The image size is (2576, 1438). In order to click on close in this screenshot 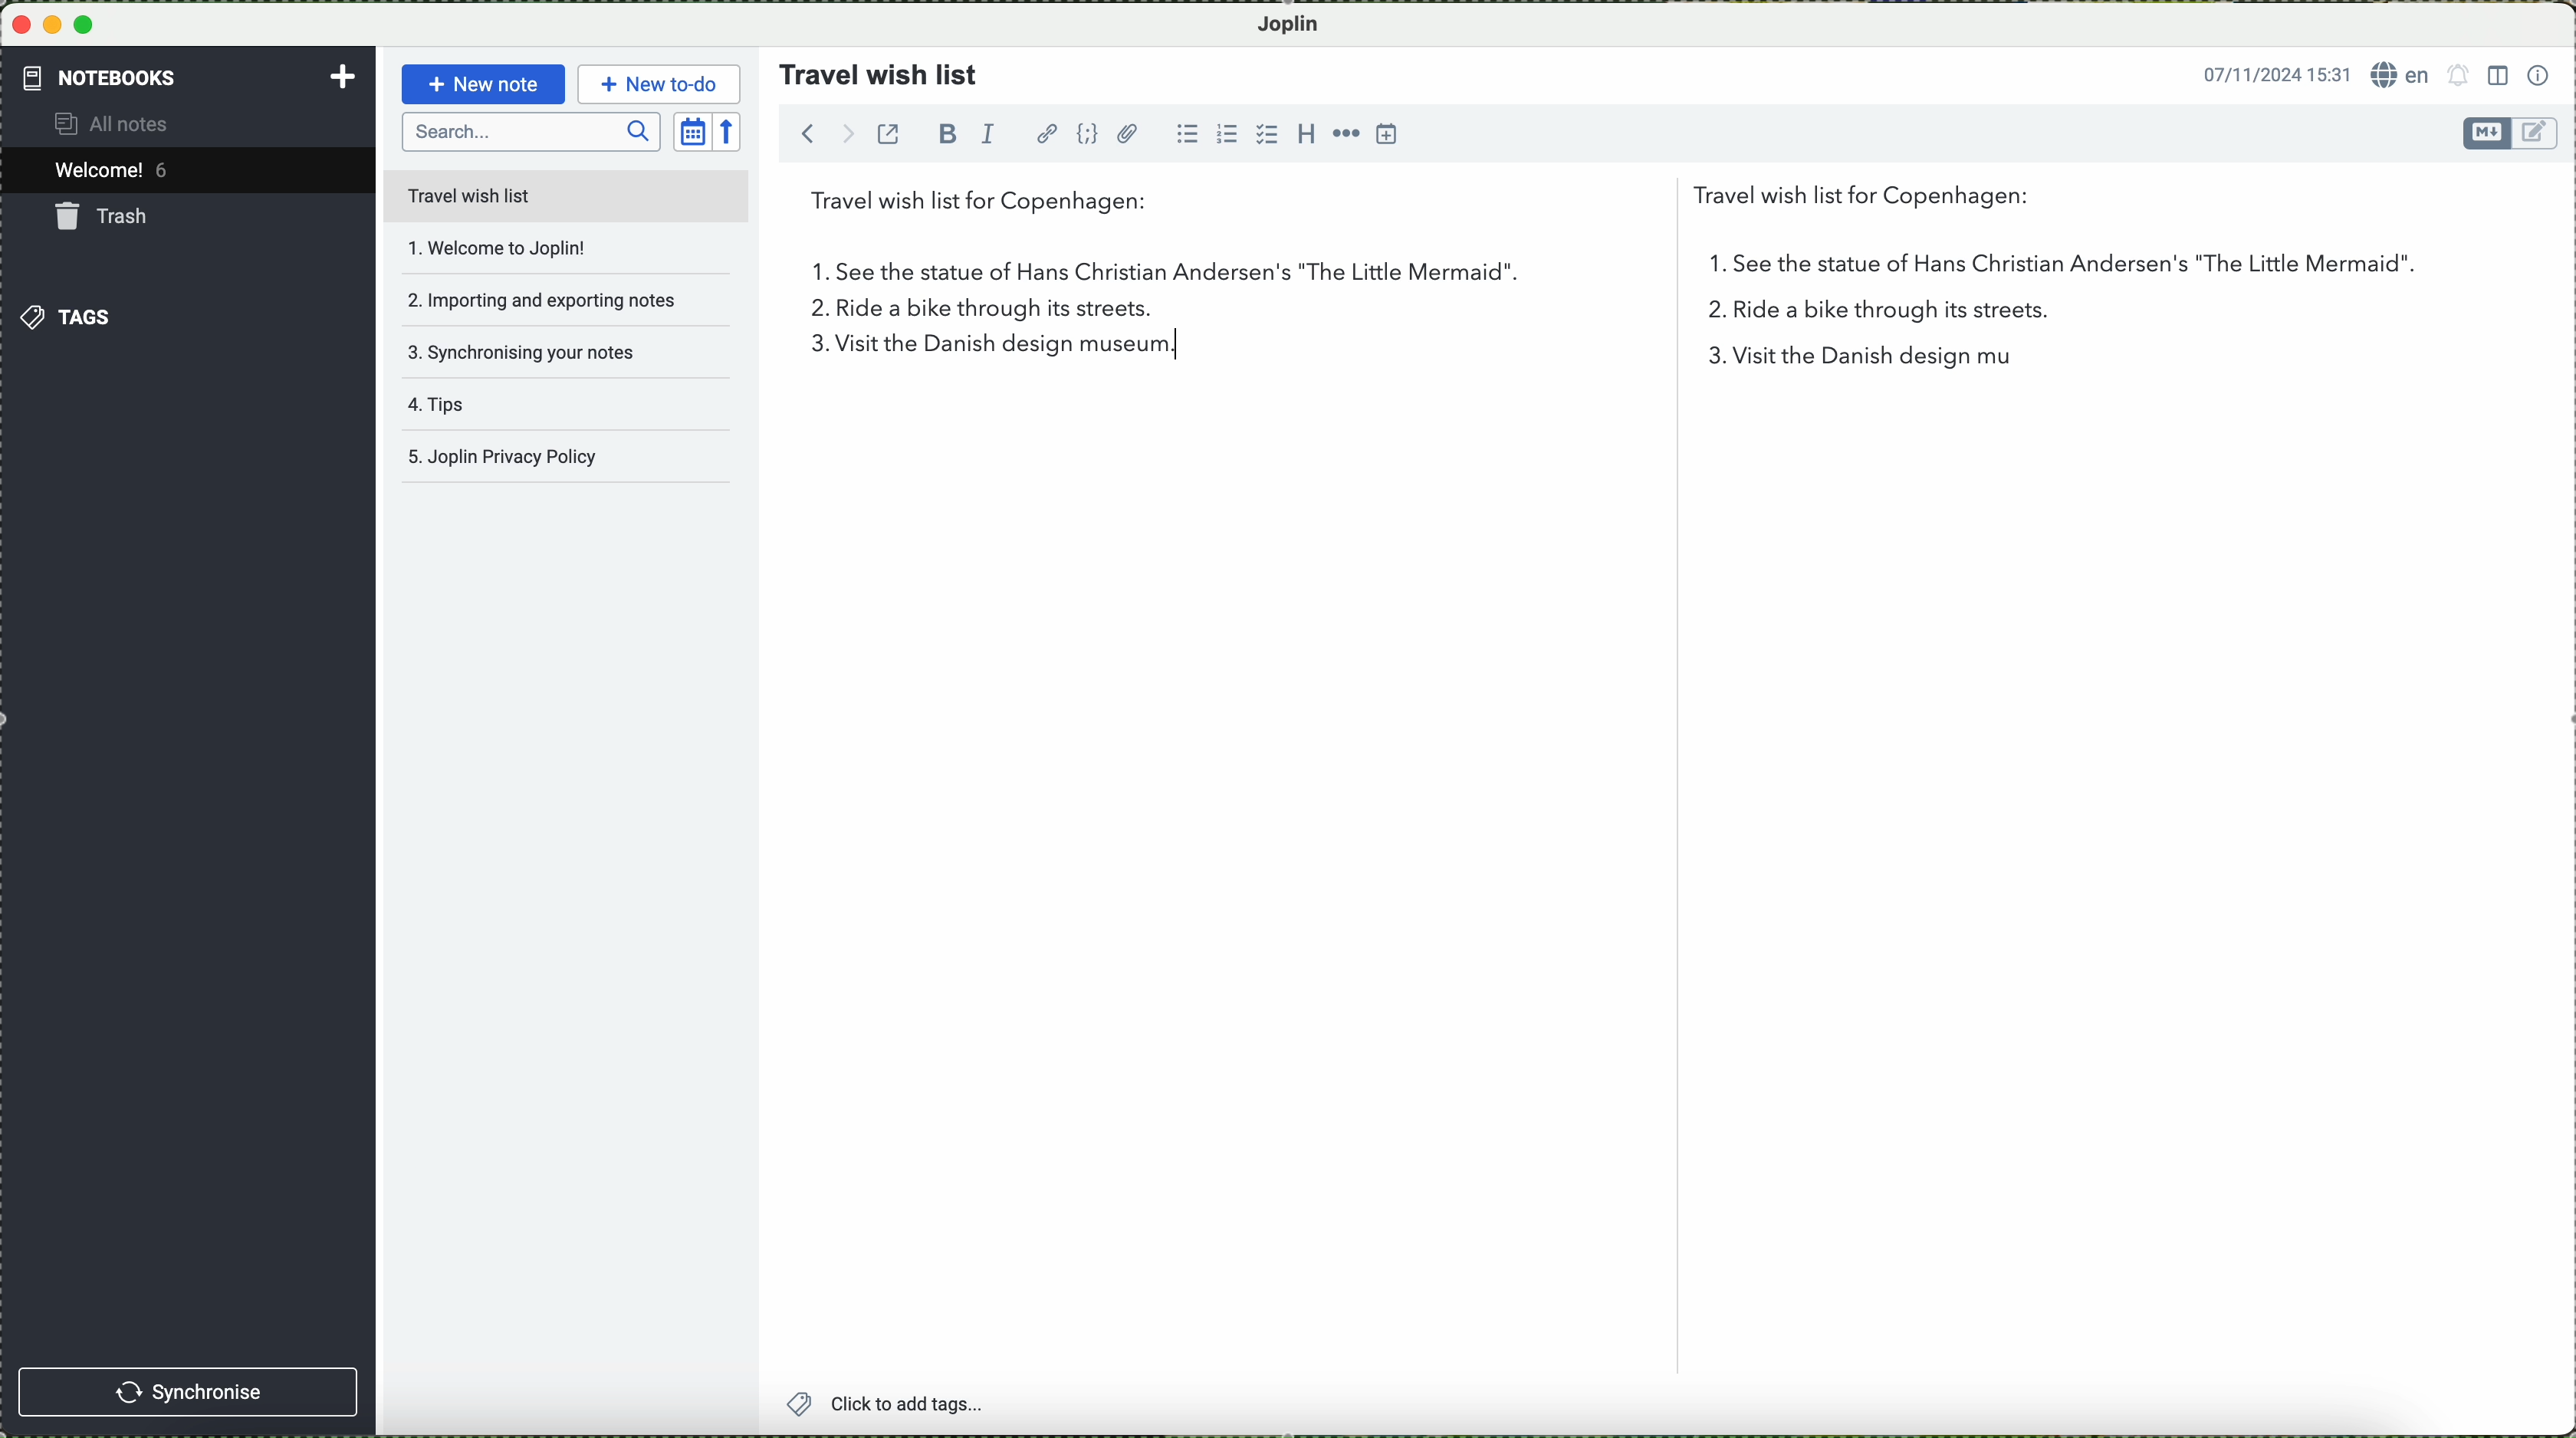, I will do `click(20, 26)`.